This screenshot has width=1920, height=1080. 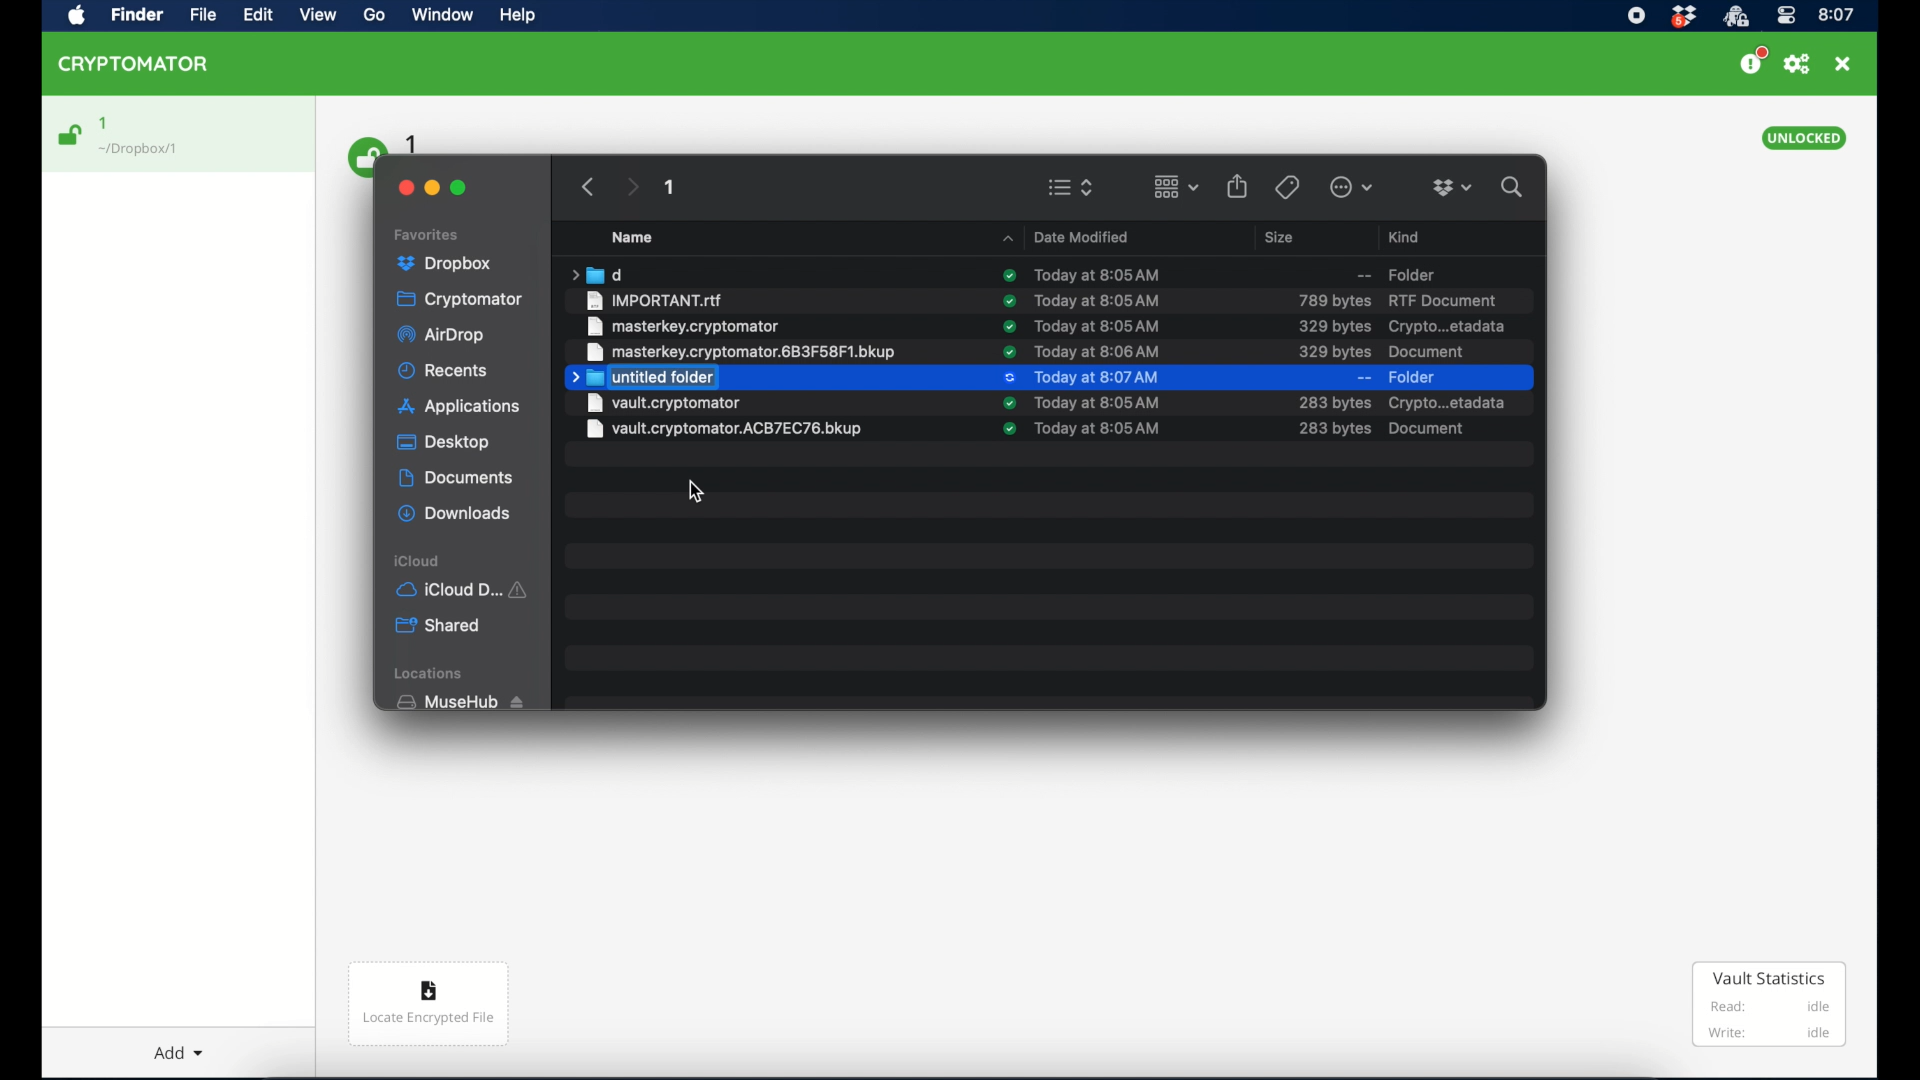 I want to click on date, so click(x=1095, y=273).